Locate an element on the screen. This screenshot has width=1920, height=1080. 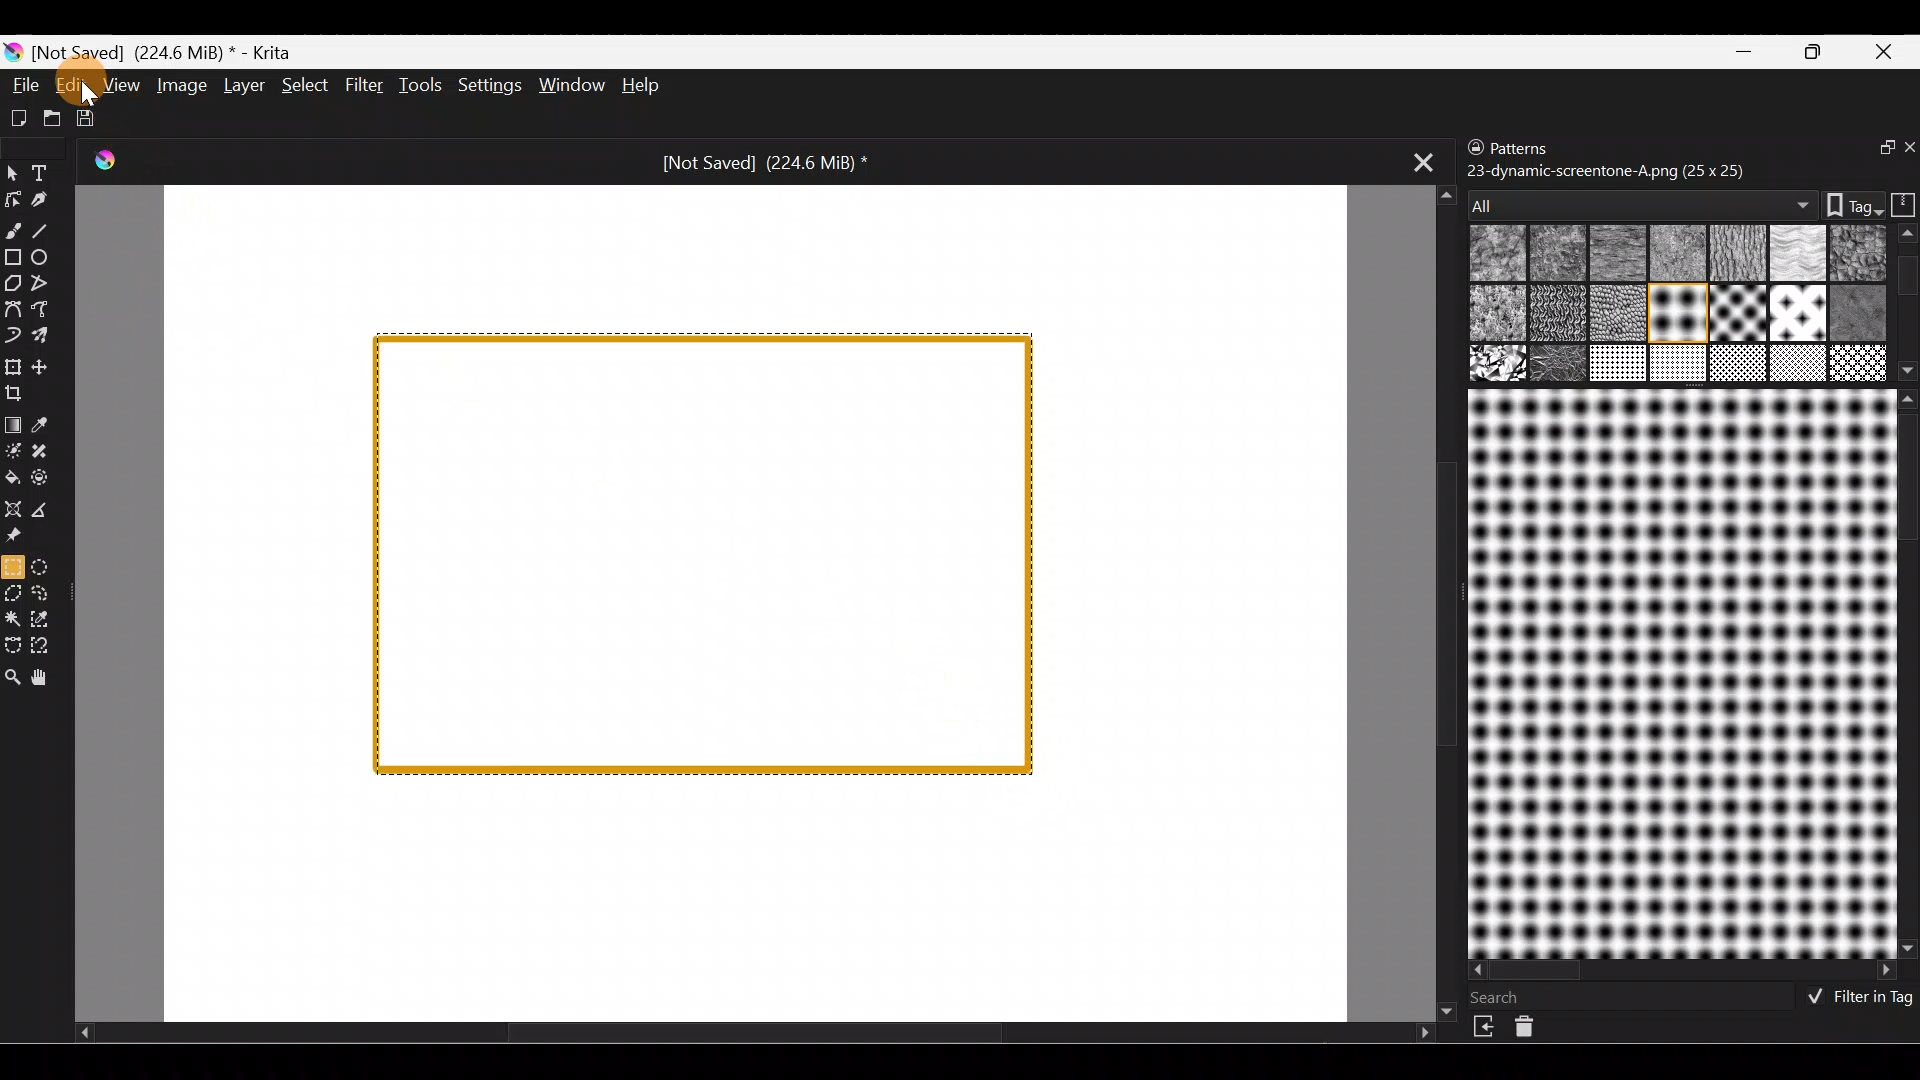
Enclose & fill tool is located at coordinates (50, 478).